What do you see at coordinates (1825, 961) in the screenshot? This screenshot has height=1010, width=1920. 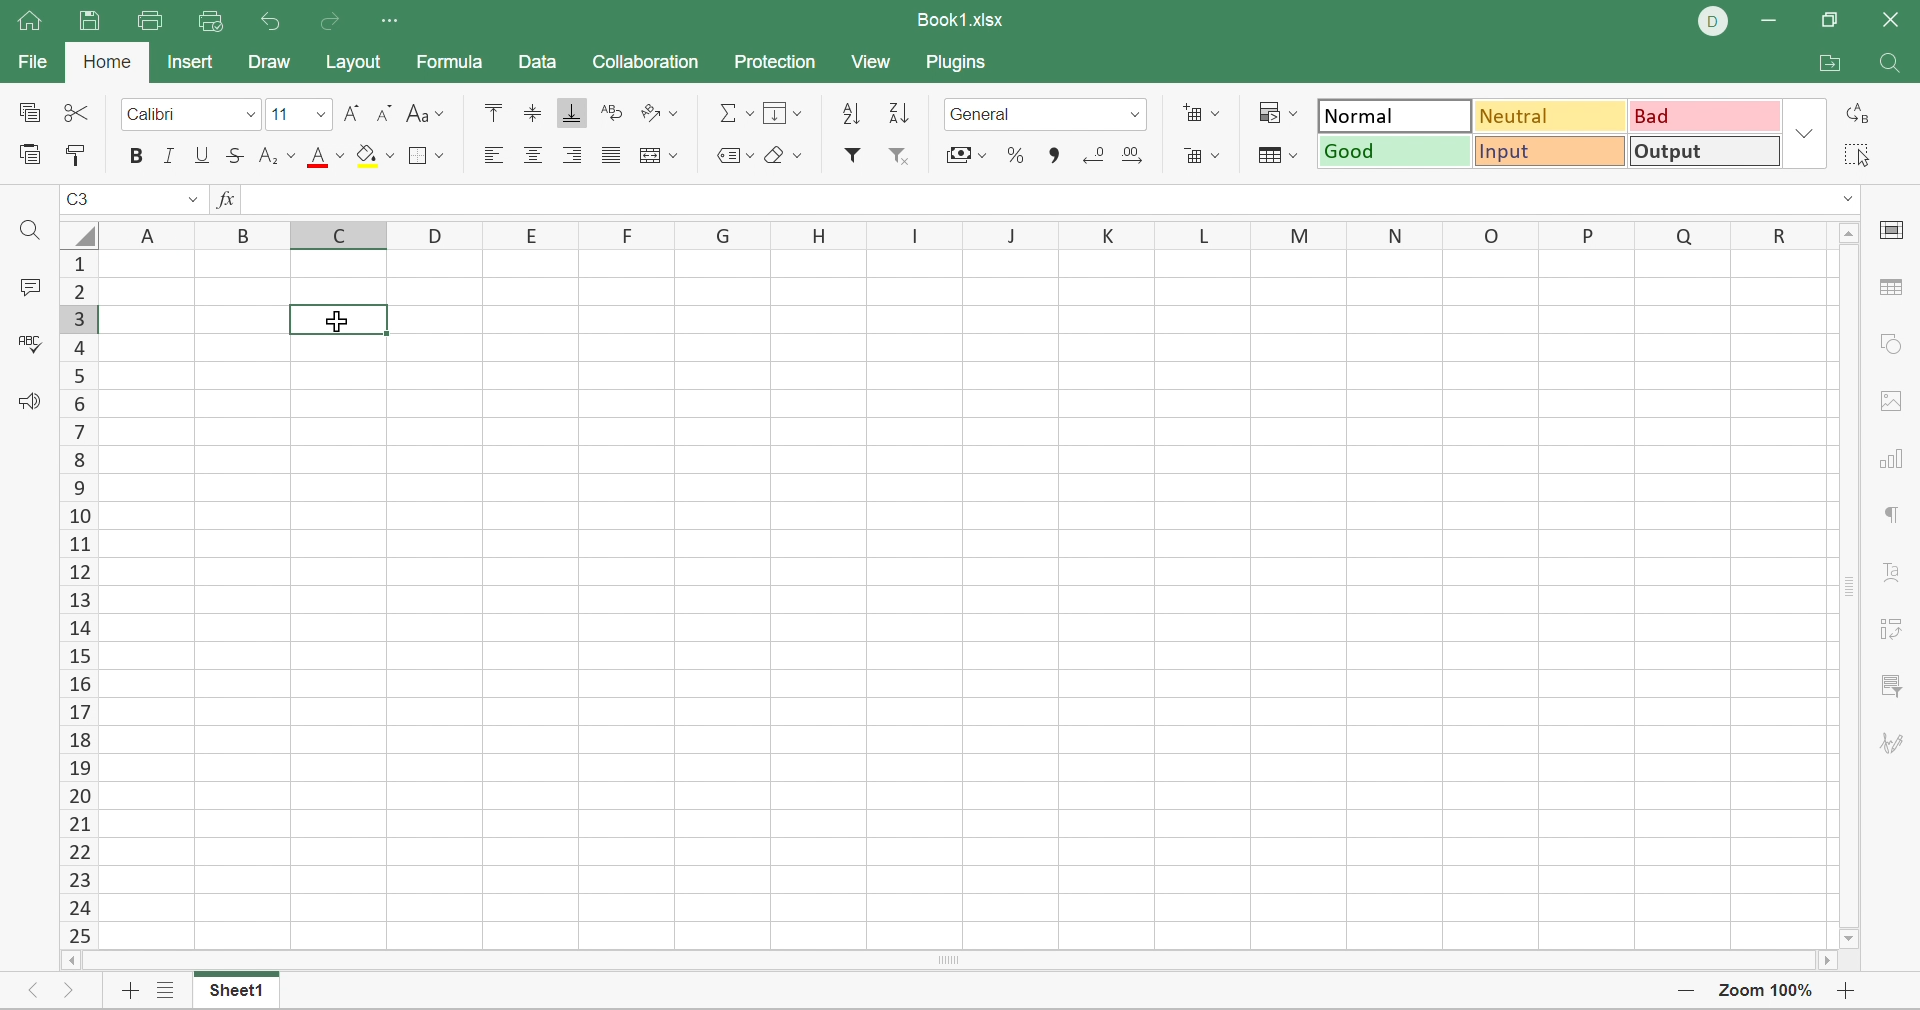 I see `Scroll Right` at bounding box center [1825, 961].